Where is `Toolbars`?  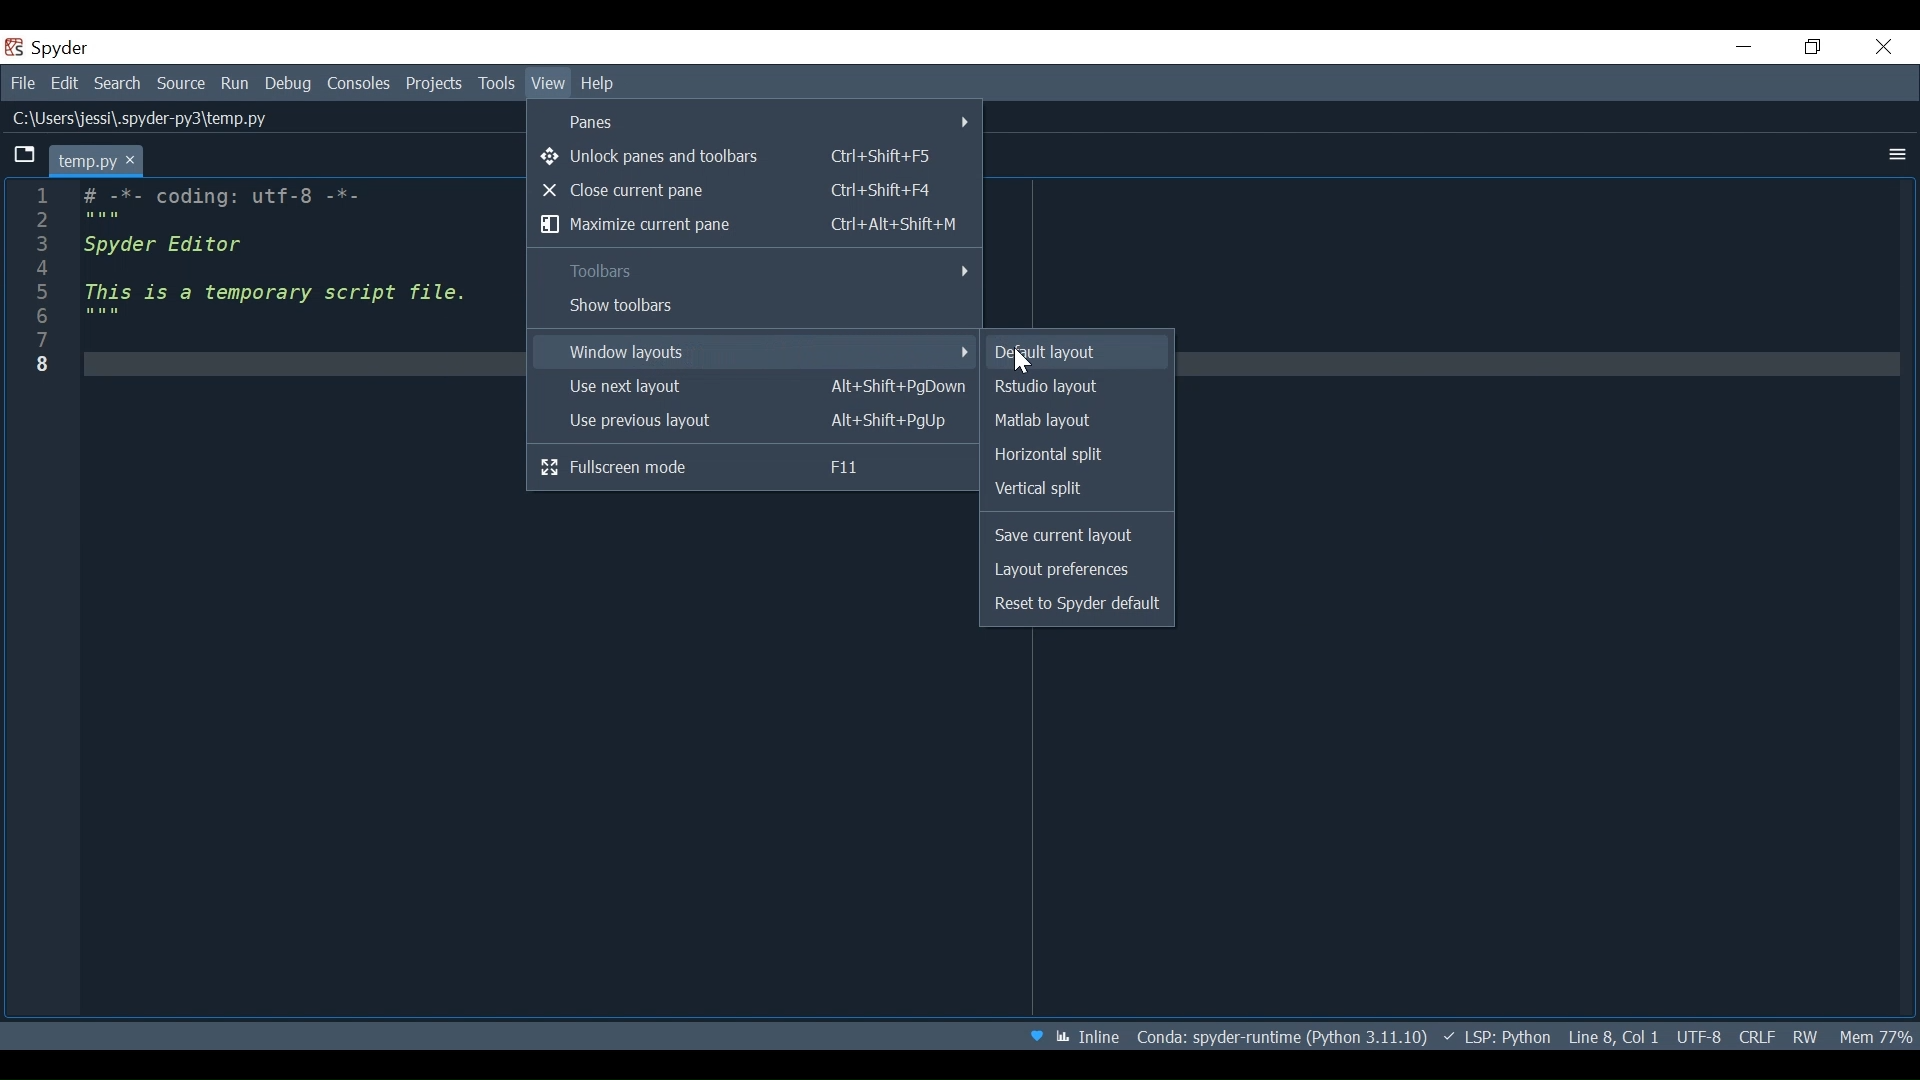
Toolbars is located at coordinates (753, 270).